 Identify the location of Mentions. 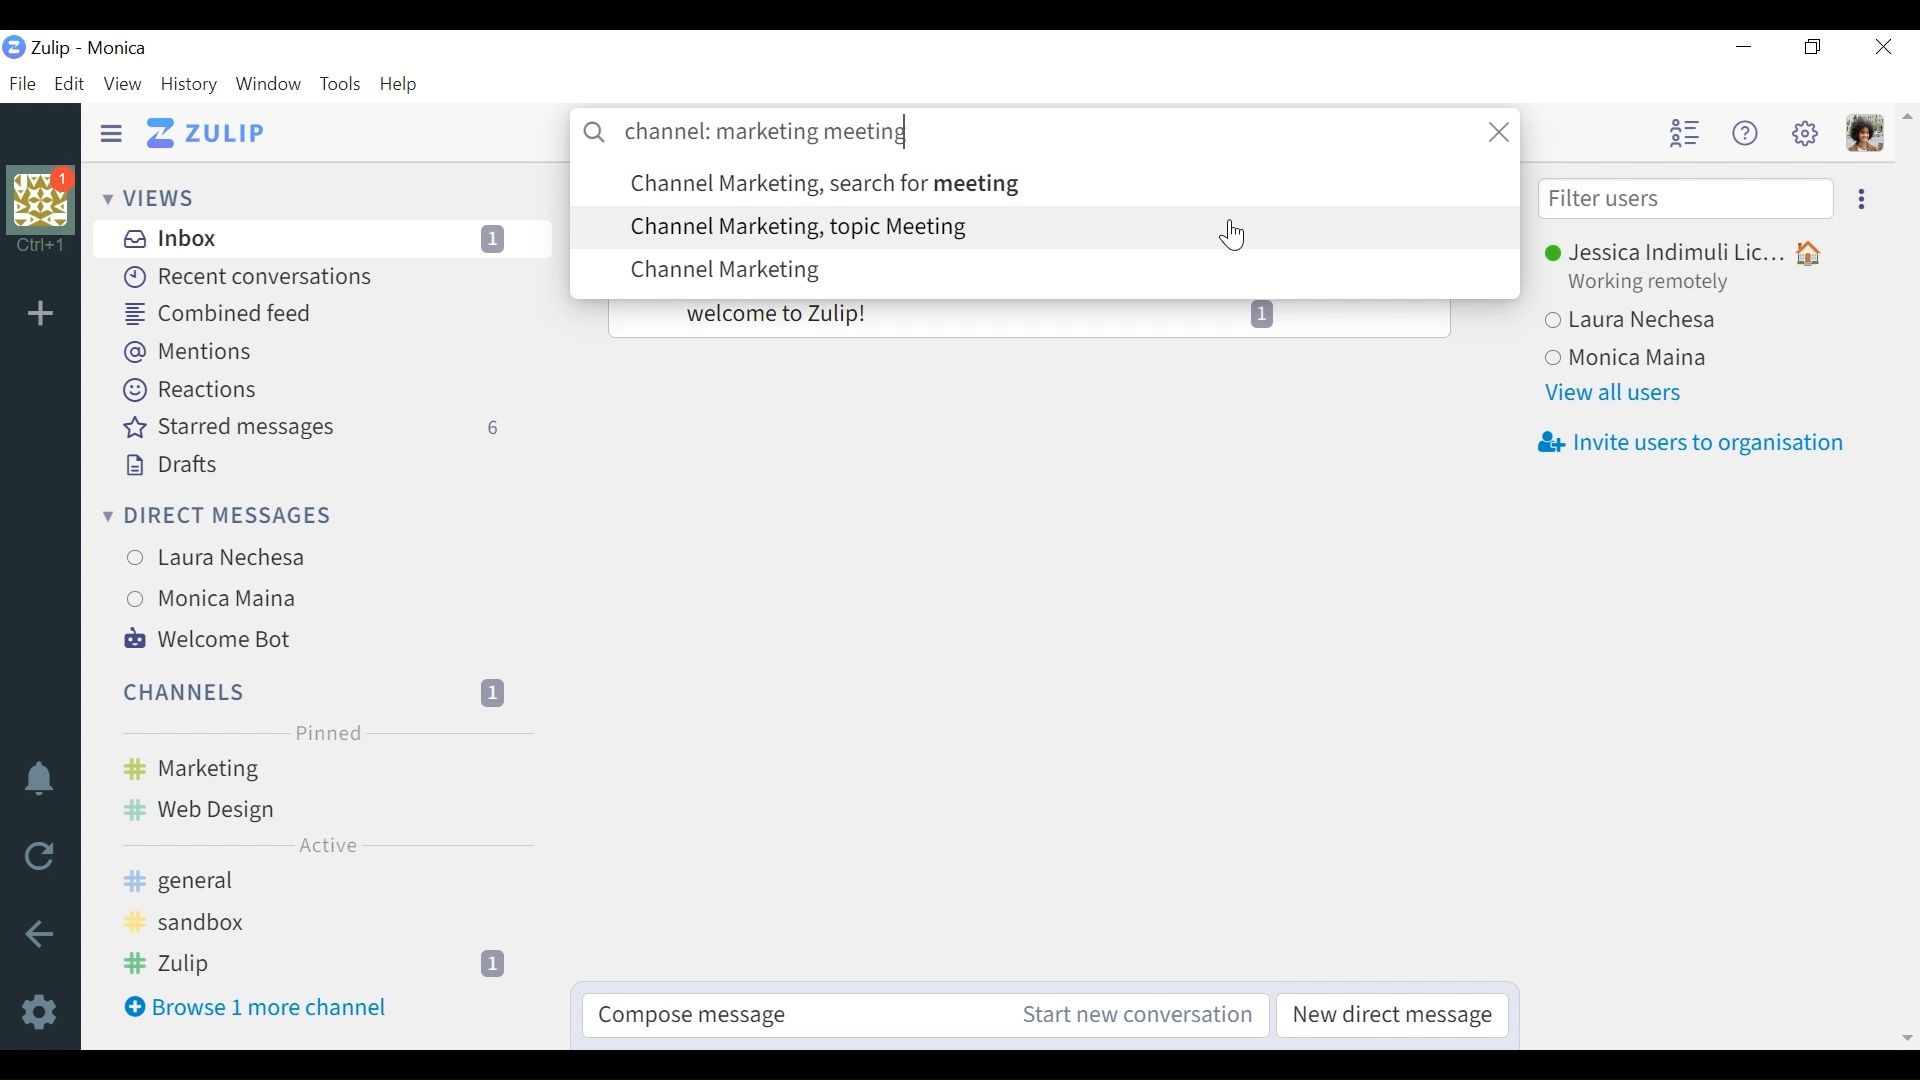
(189, 353).